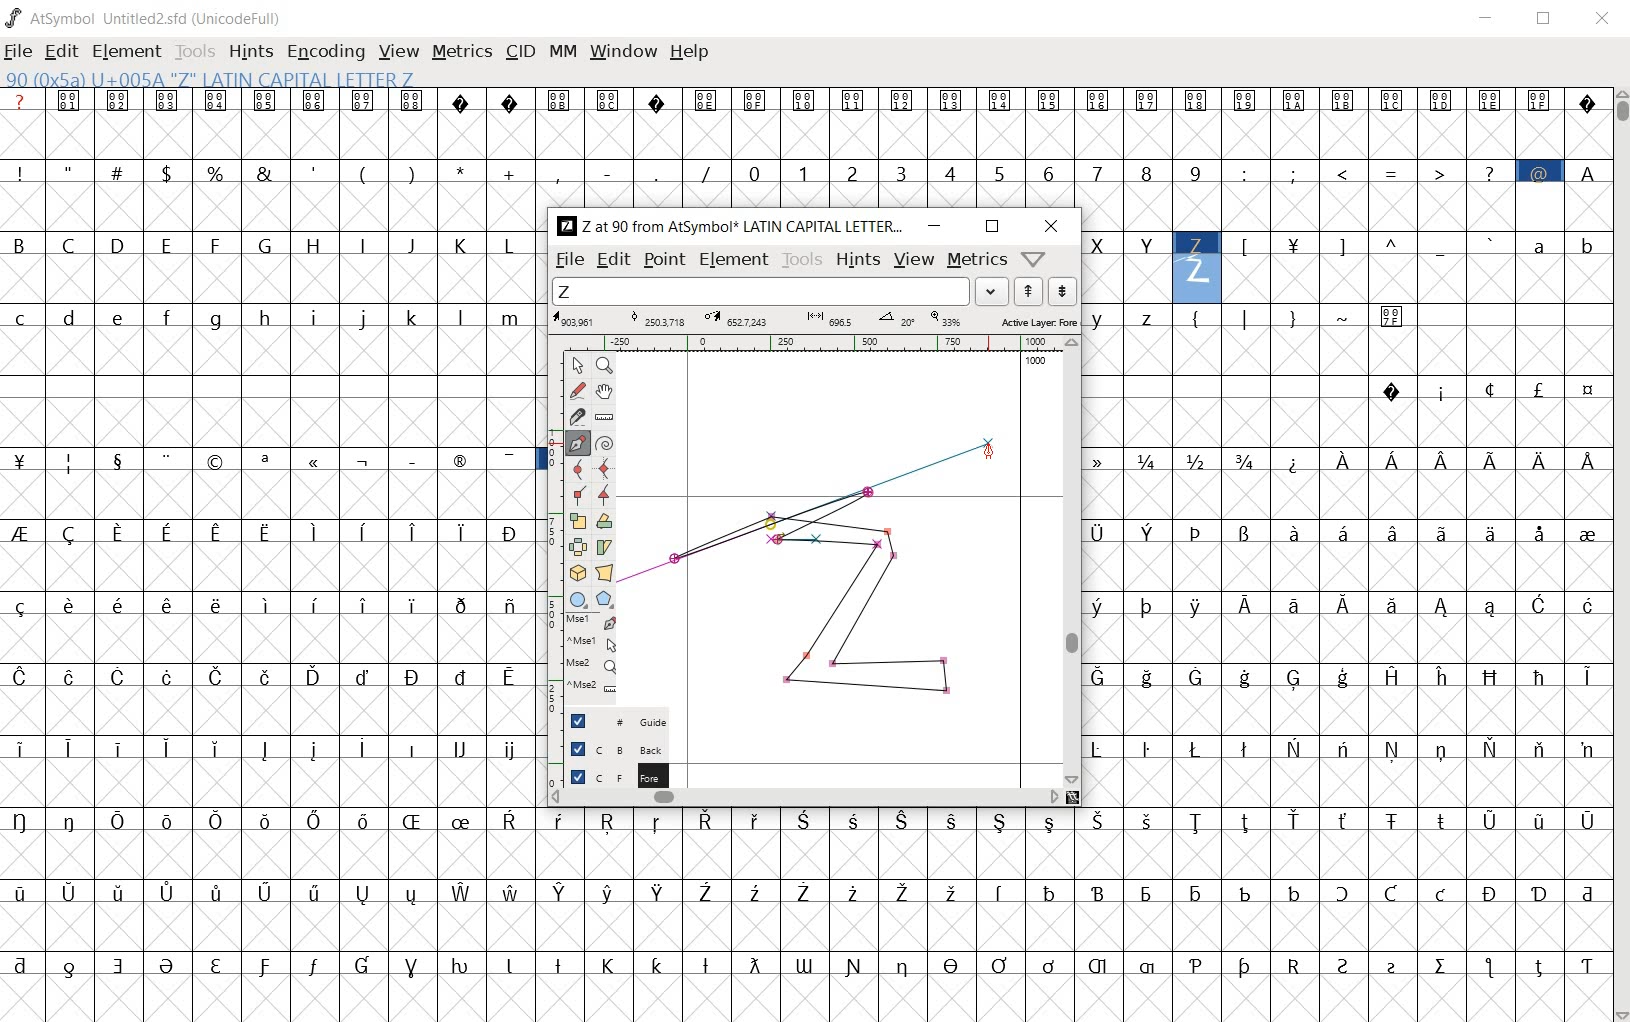  Describe the element at coordinates (664, 261) in the screenshot. I see `point` at that location.